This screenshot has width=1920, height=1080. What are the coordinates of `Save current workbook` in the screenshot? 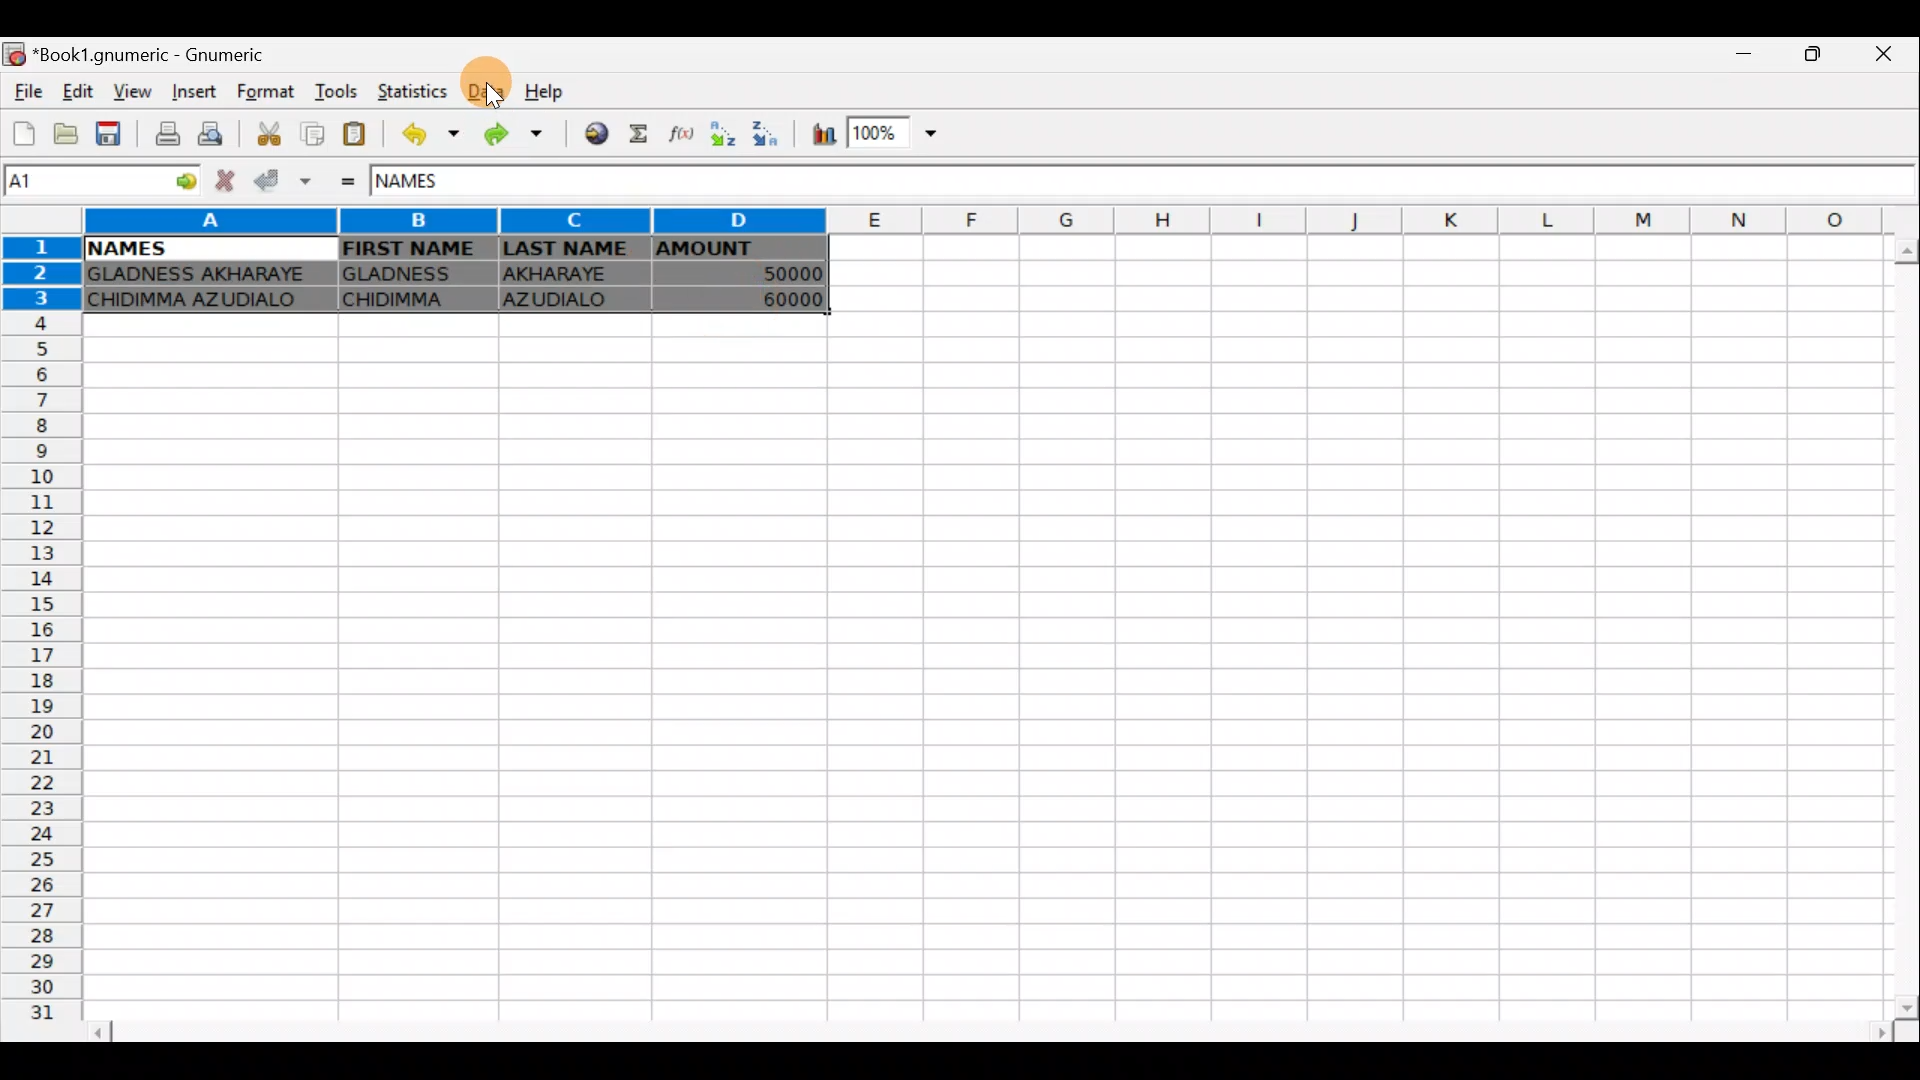 It's located at (112, 132).